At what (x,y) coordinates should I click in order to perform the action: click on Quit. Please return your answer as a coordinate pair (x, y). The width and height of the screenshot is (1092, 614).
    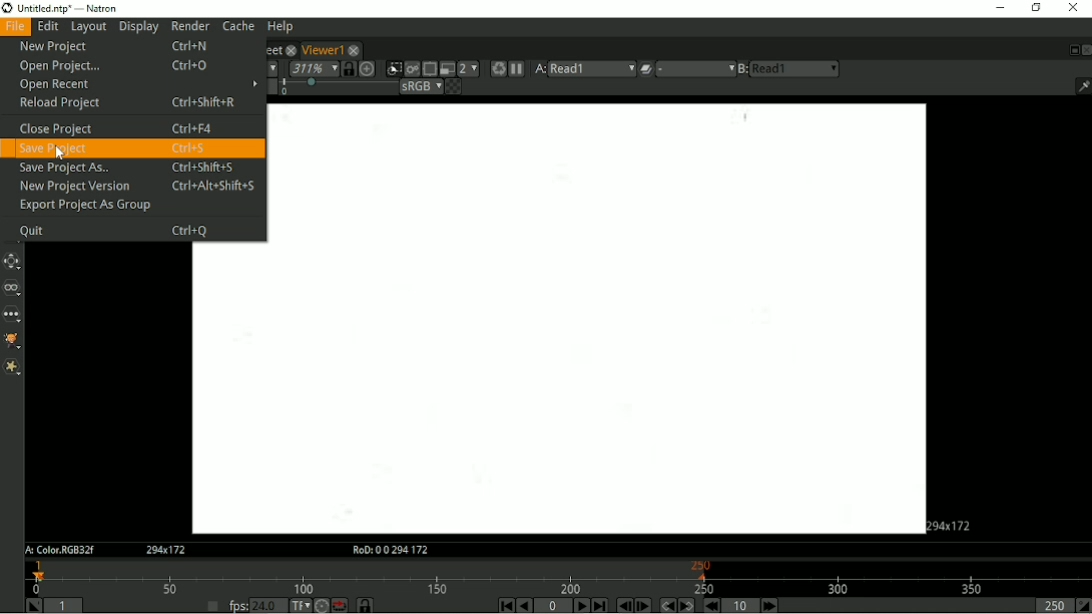
    Looking at the image, I should click on (115, 231).